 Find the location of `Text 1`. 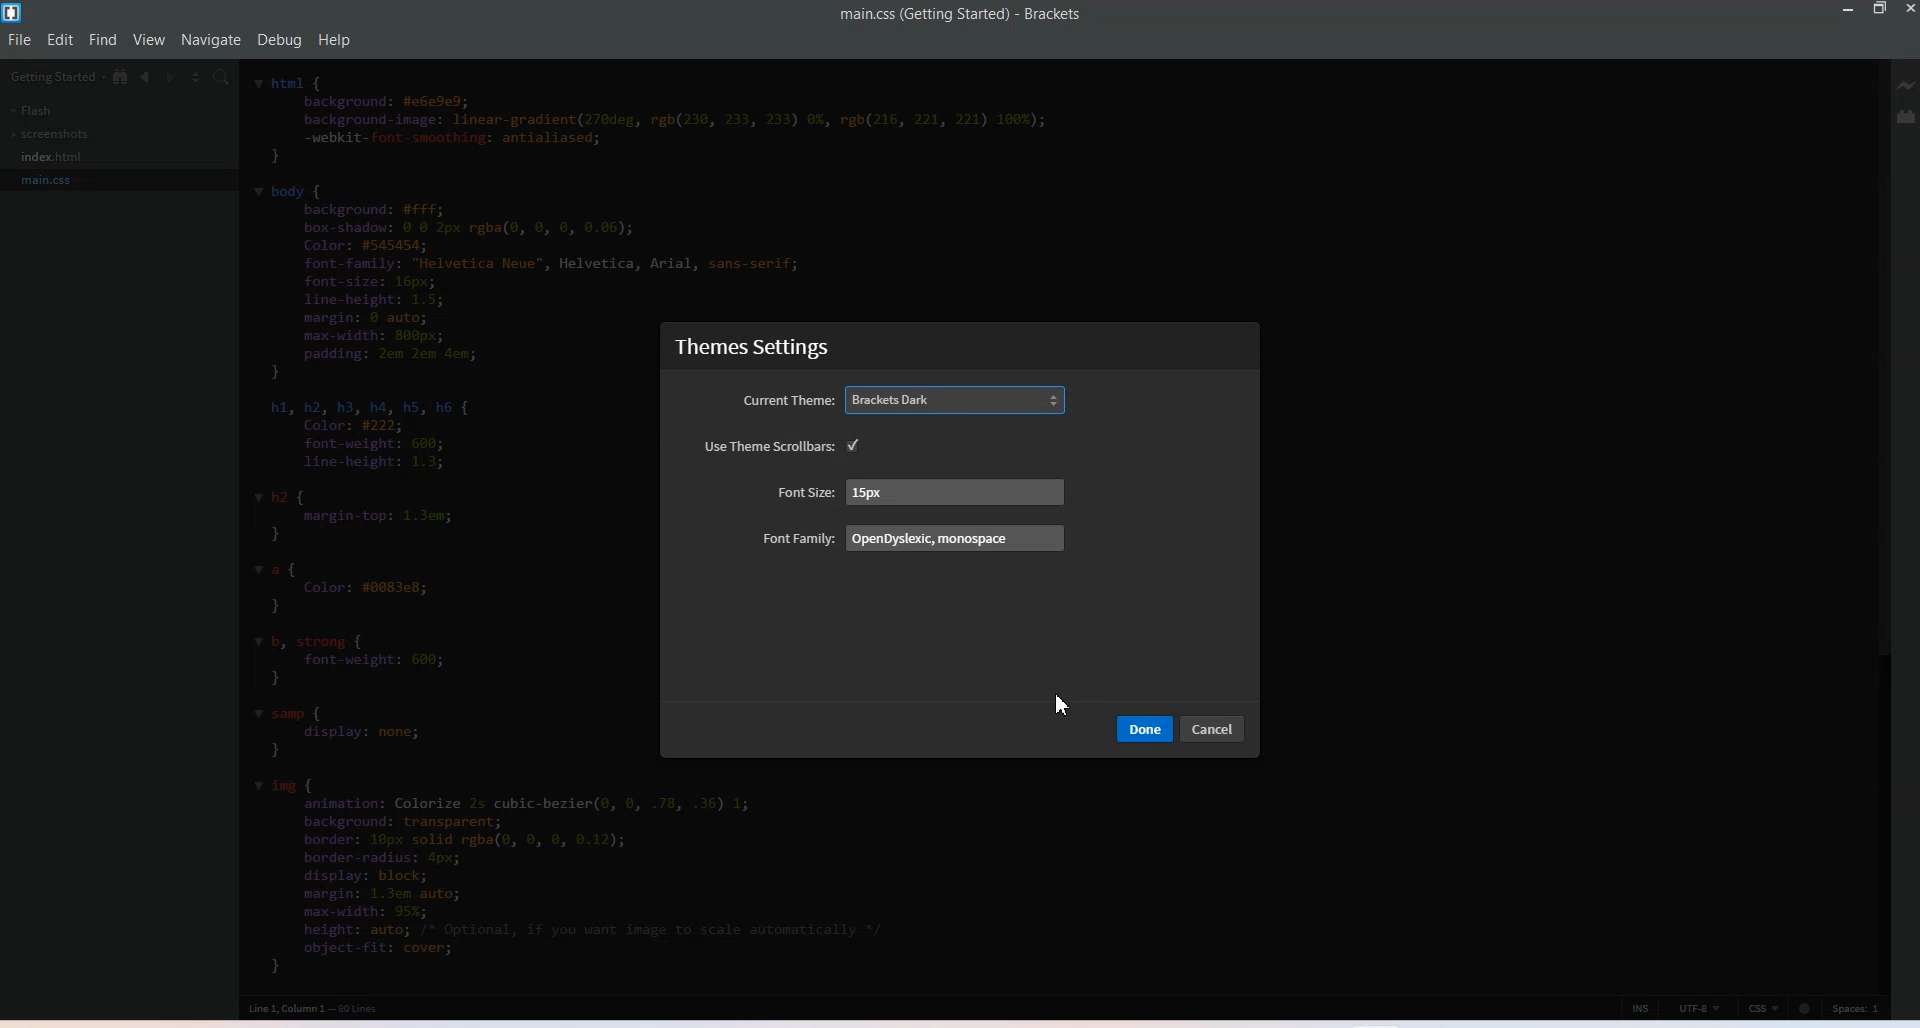

Text 1 is located at coordinates (961, 15).